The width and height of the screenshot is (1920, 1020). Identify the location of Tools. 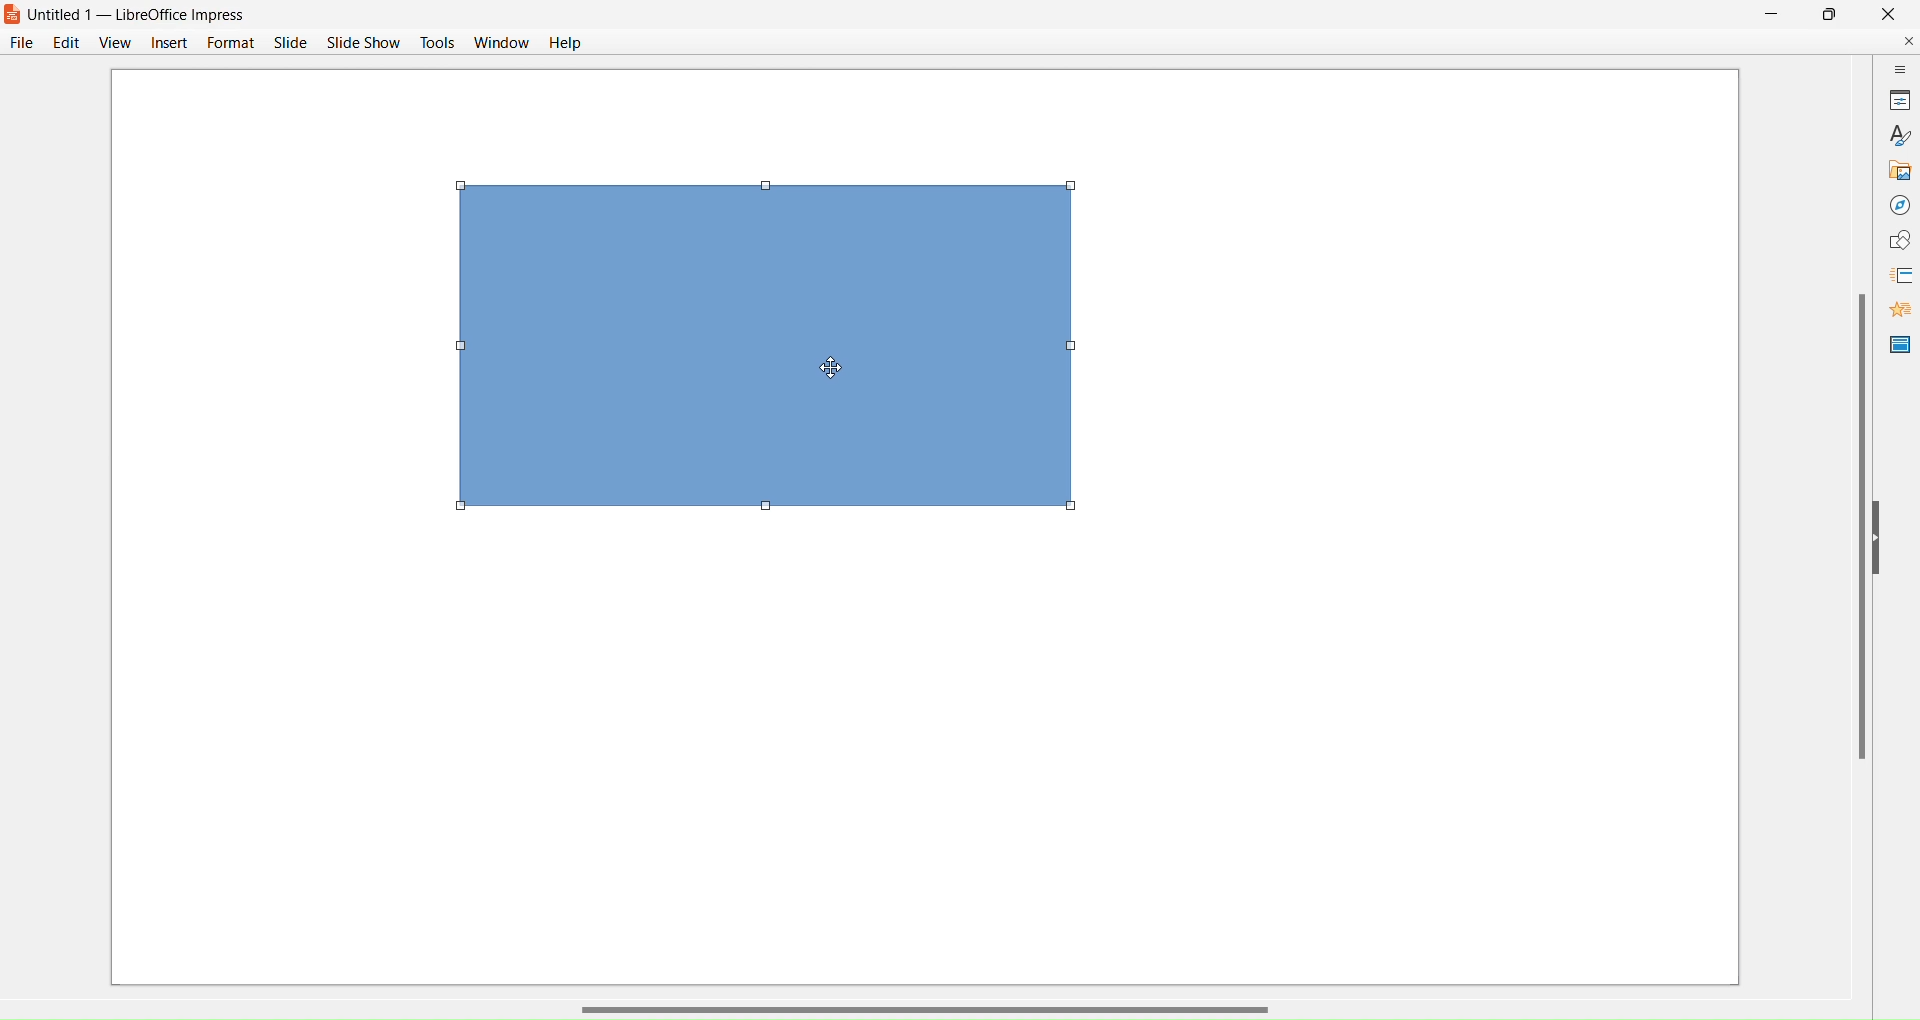
(438, 41).